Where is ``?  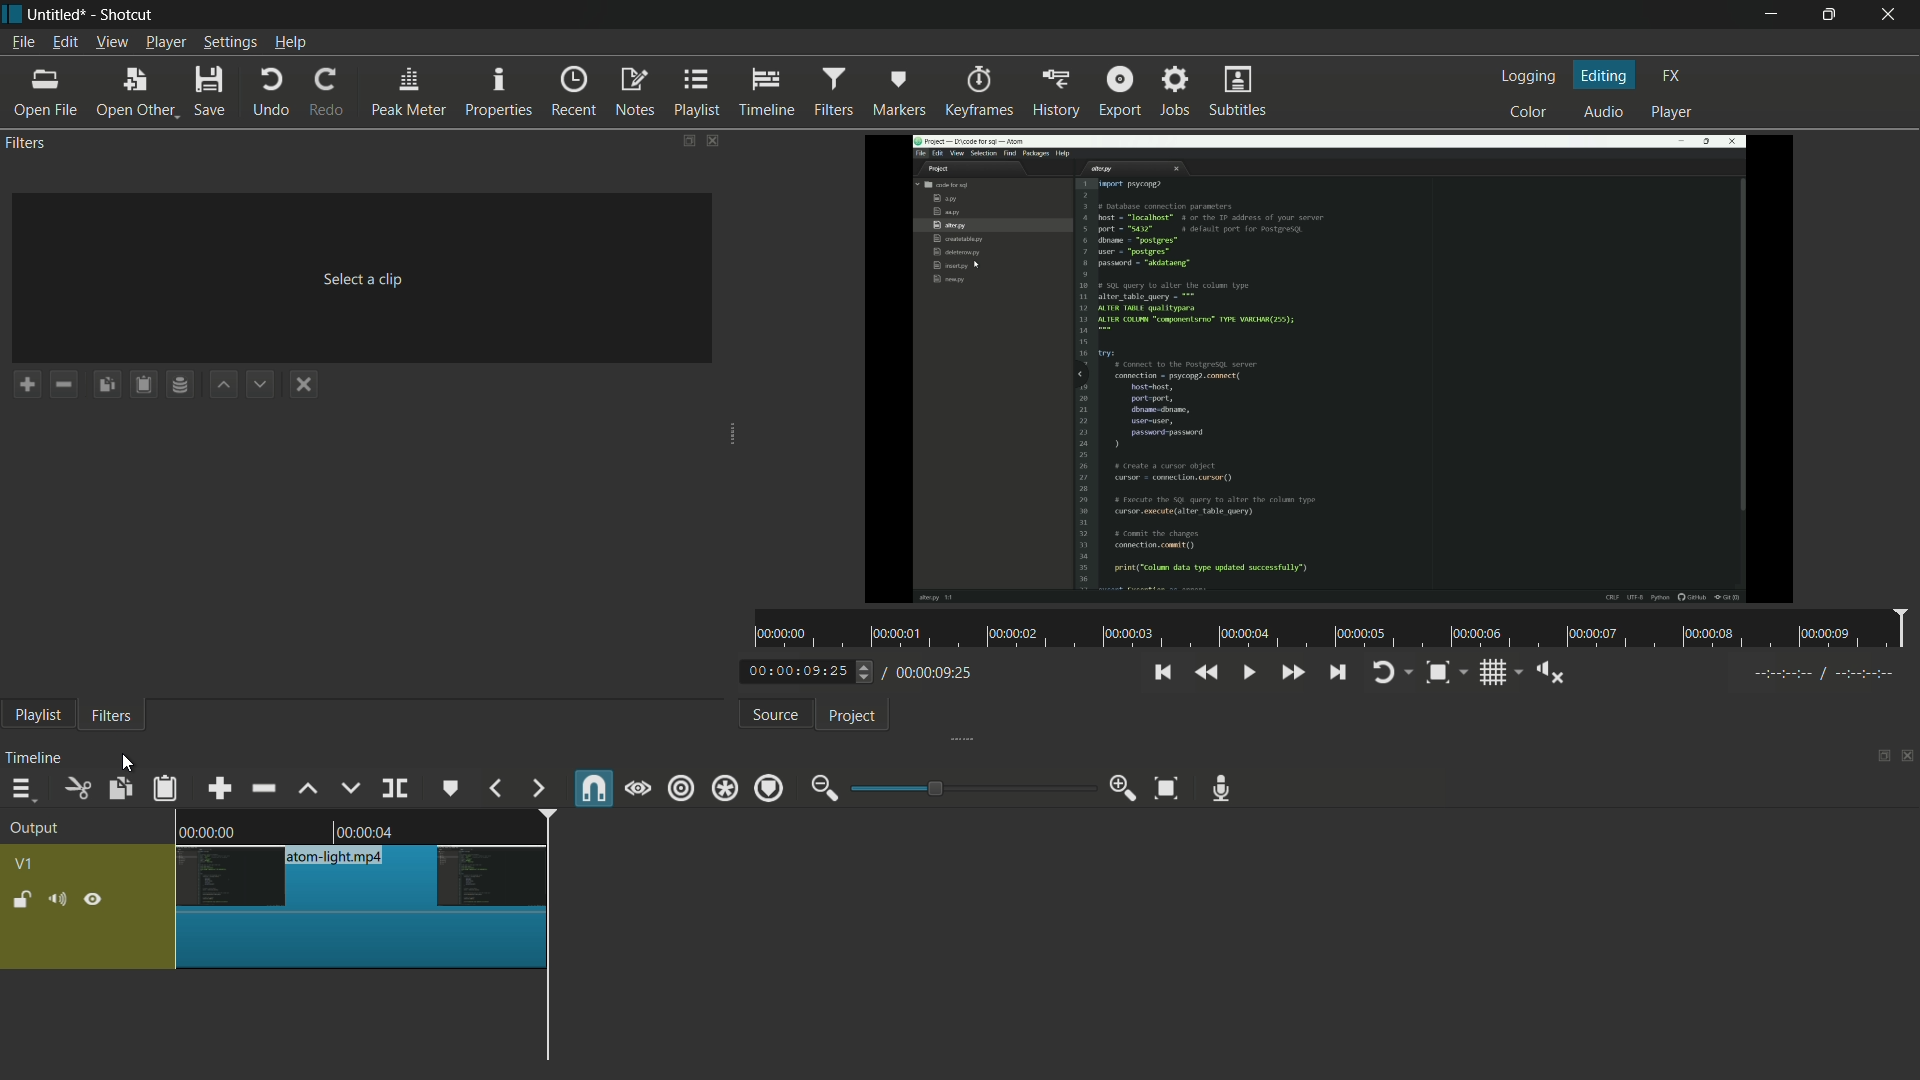  is located at coordinates (361, 281).